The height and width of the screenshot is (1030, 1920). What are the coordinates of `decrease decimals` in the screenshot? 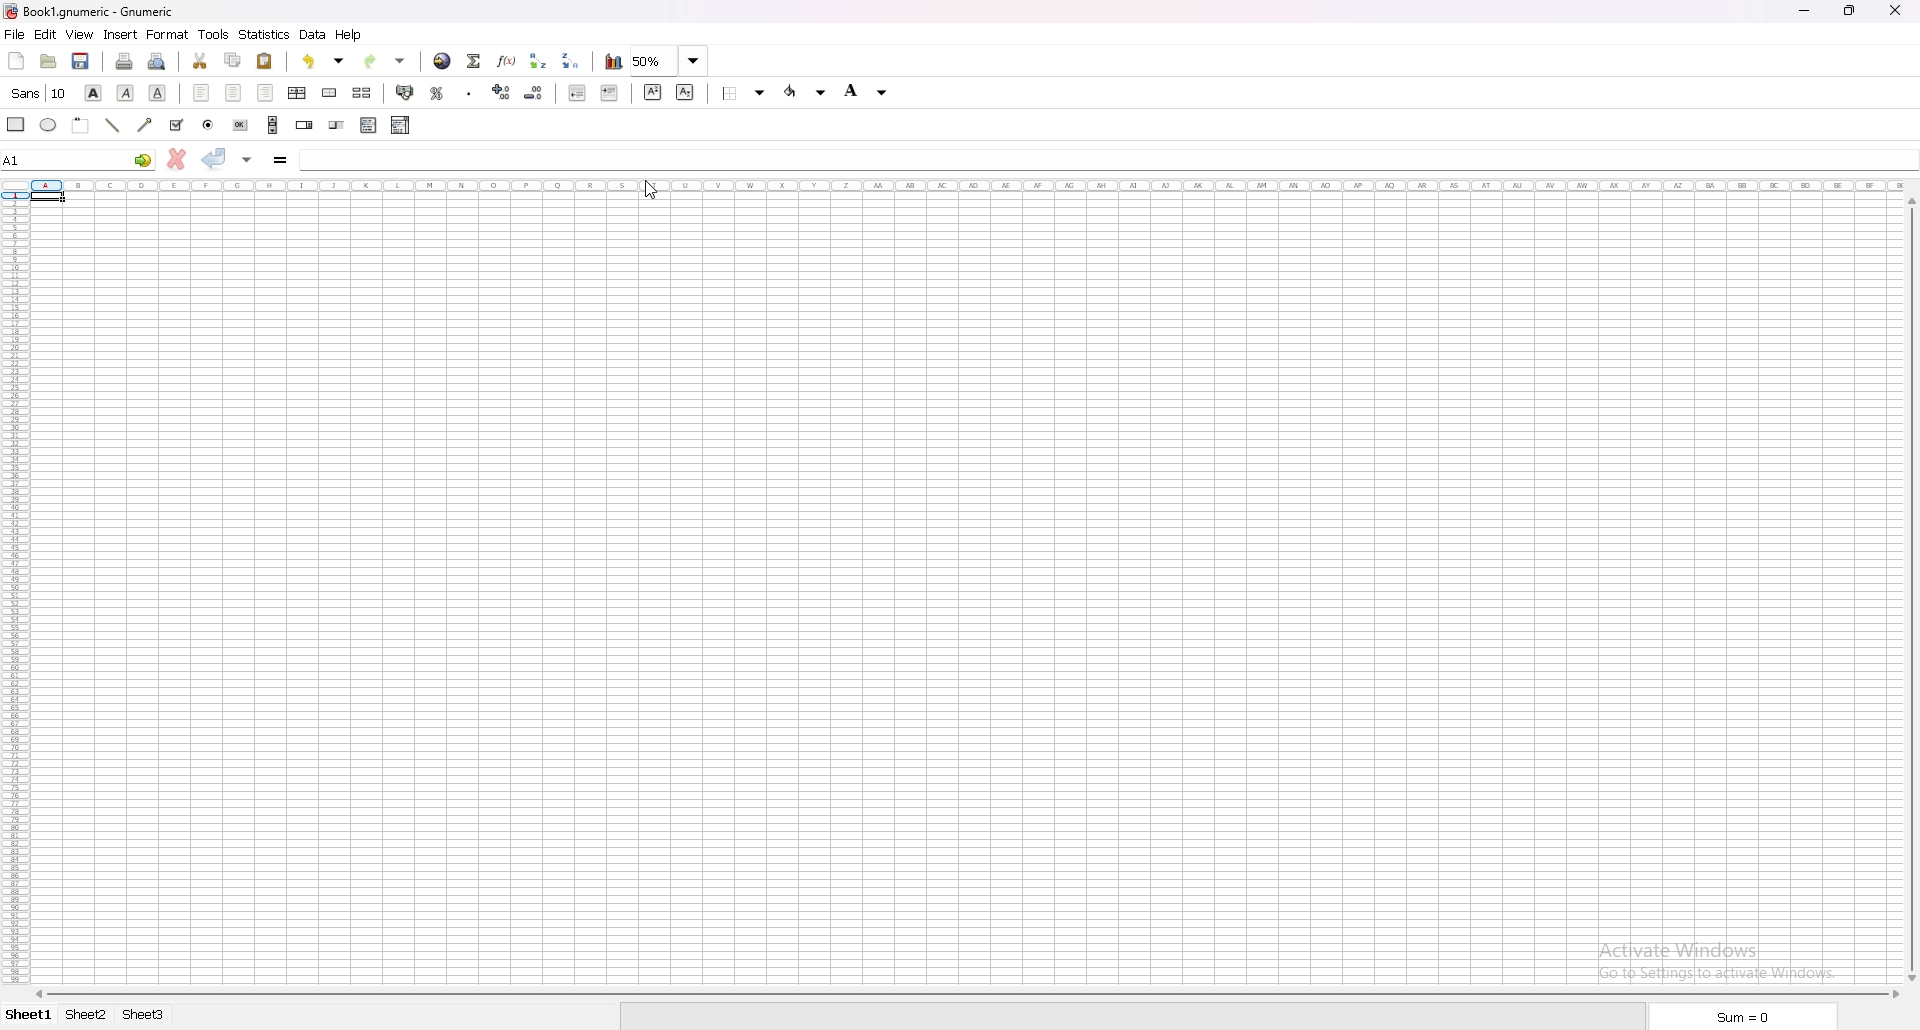 It's located at (535, 92).